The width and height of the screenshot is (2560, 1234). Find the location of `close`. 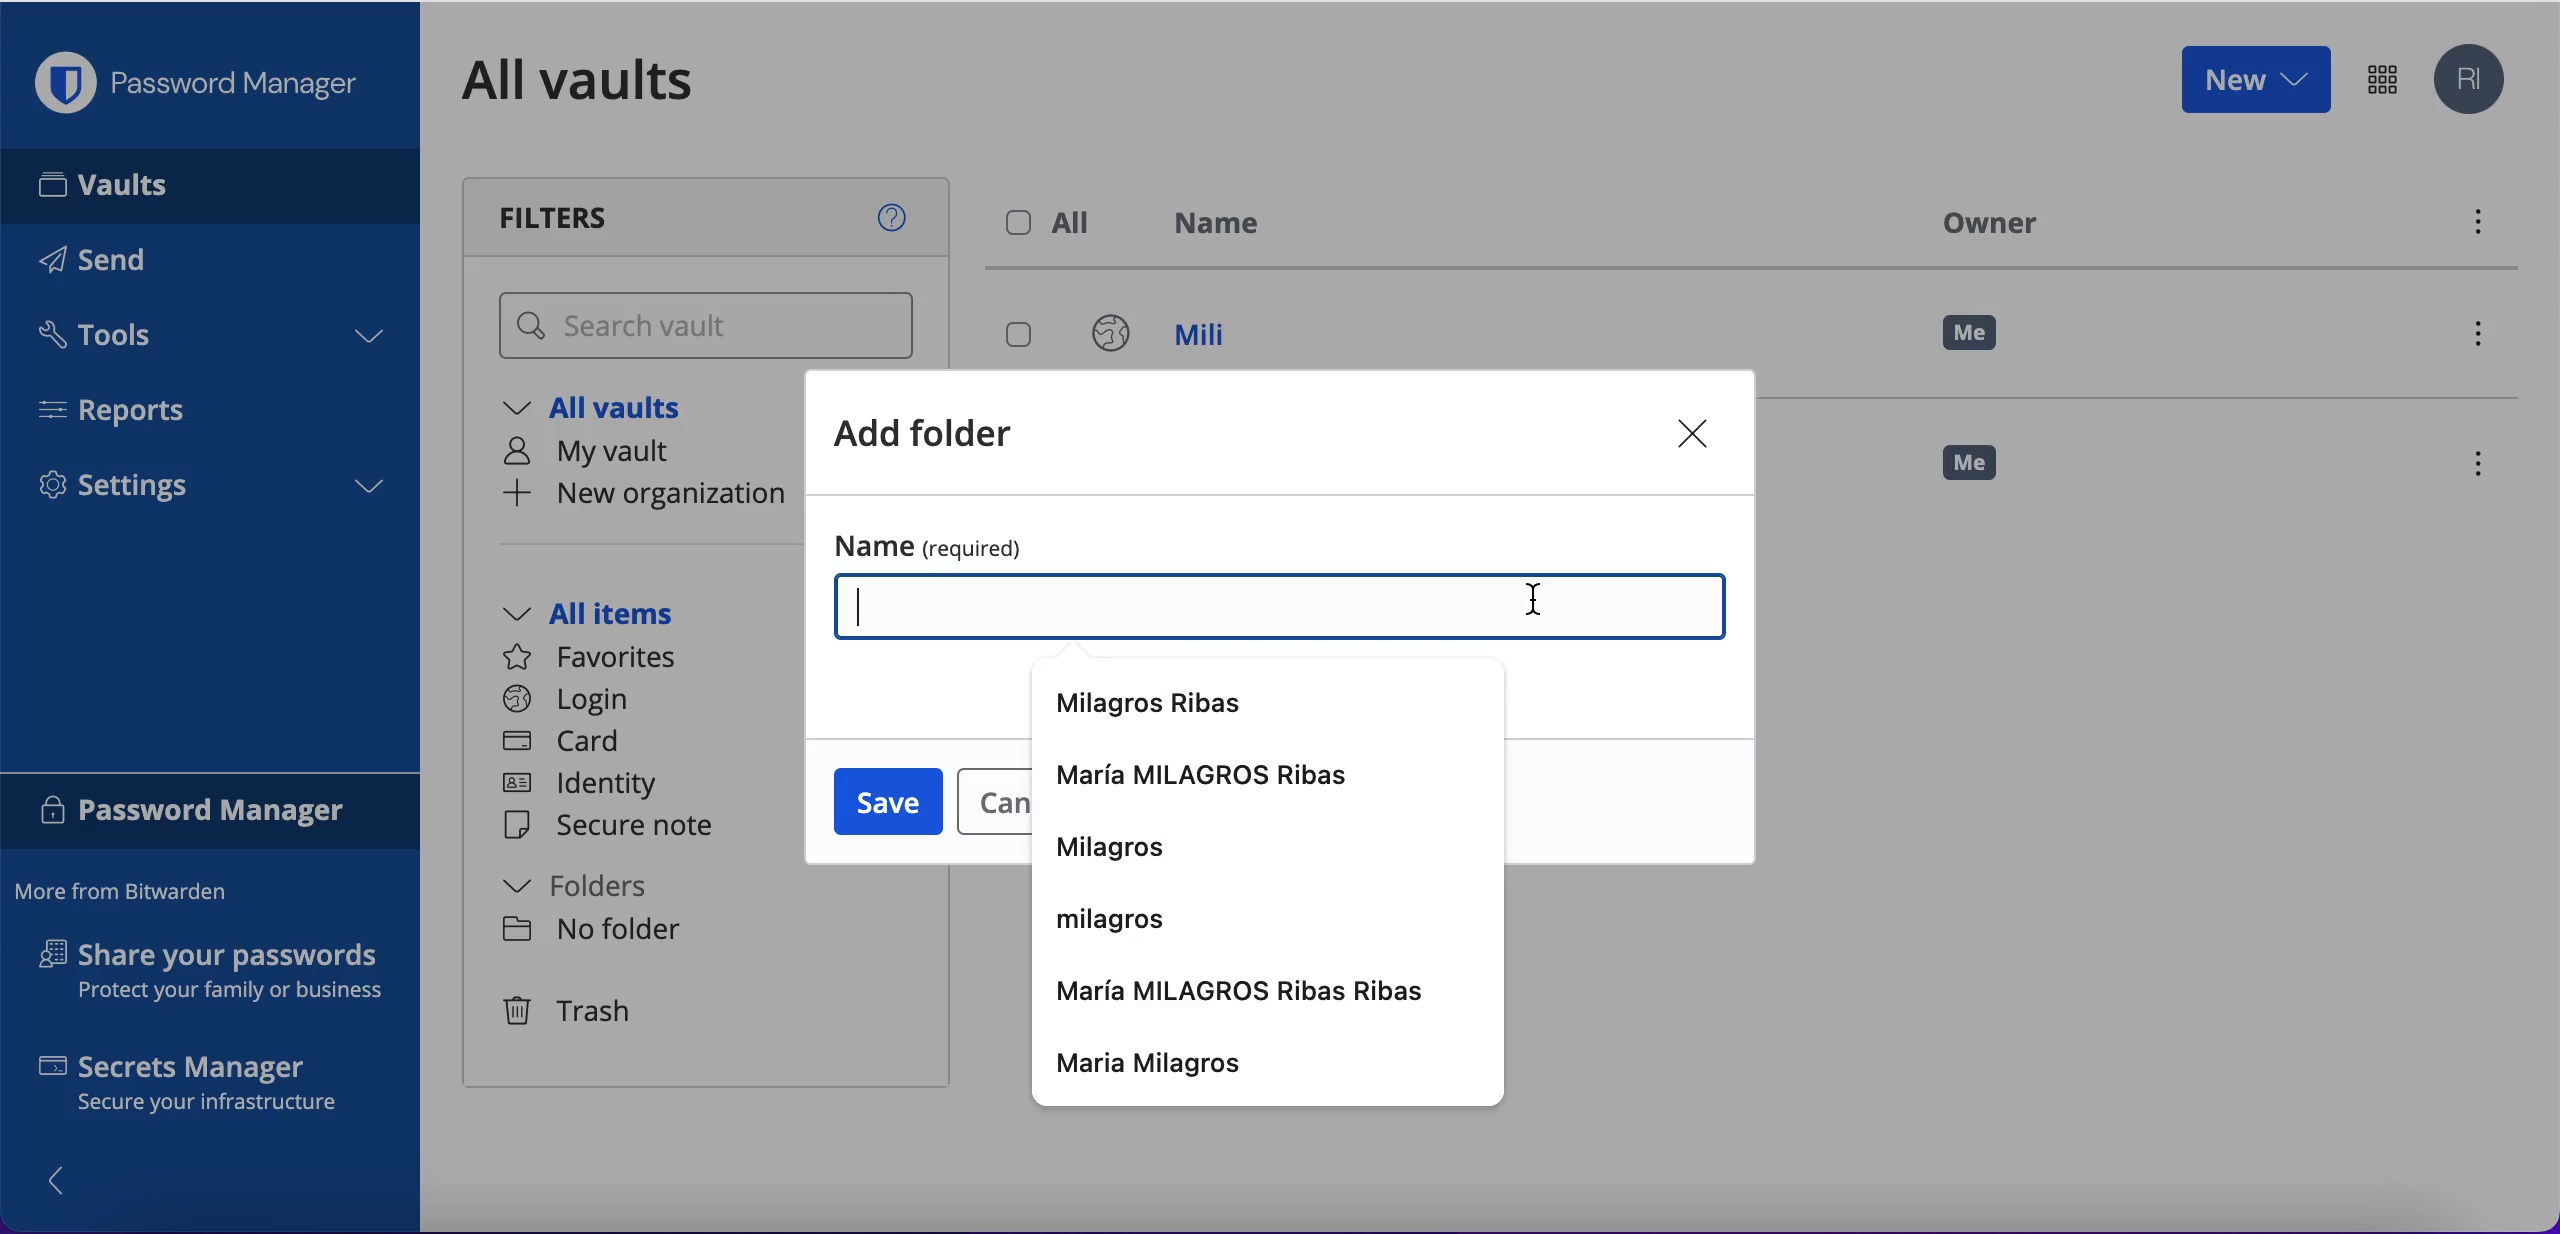

close is located at coordinates (1698, 436).